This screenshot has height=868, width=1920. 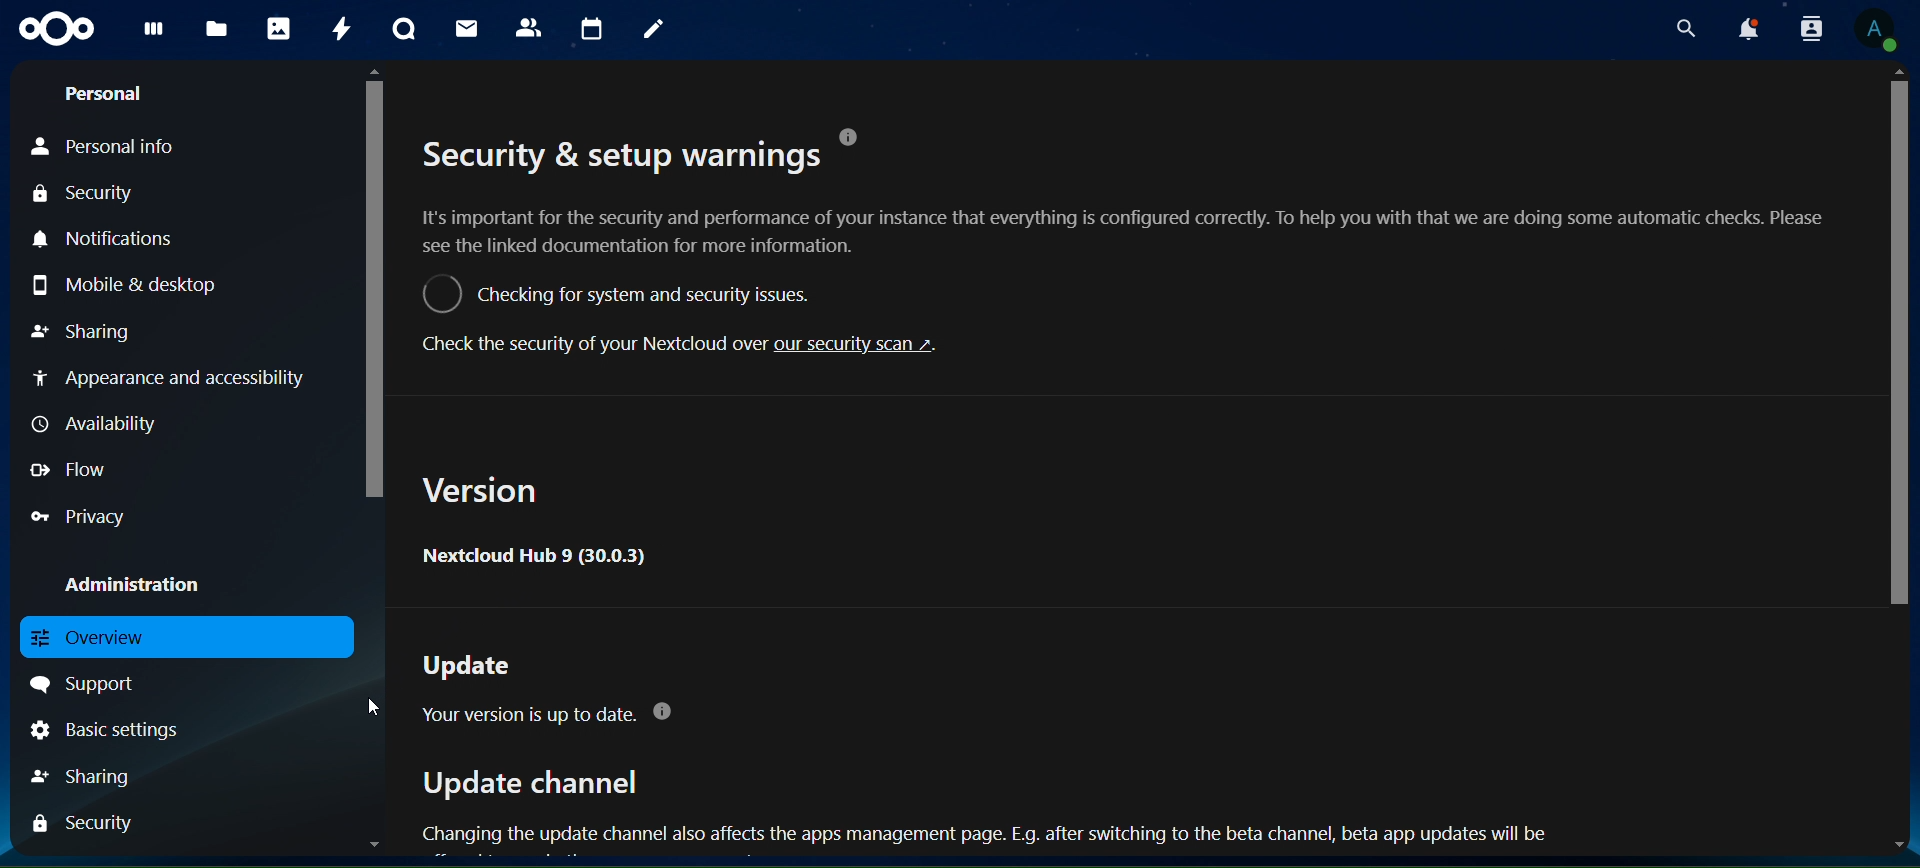 What do you see at coordinates (1112, 244) in the screenshot?
I see `Security & setup warnings .

It's important for the security and performance of your instance that everything is configured correctly. To help you with that we are doing some automatic checks. Please
see the linked documentation for more information.

©) Checking for system and security issues.

Check the security of your Nextcloud over our security scan ~.` at bounding box center [1112, 244].